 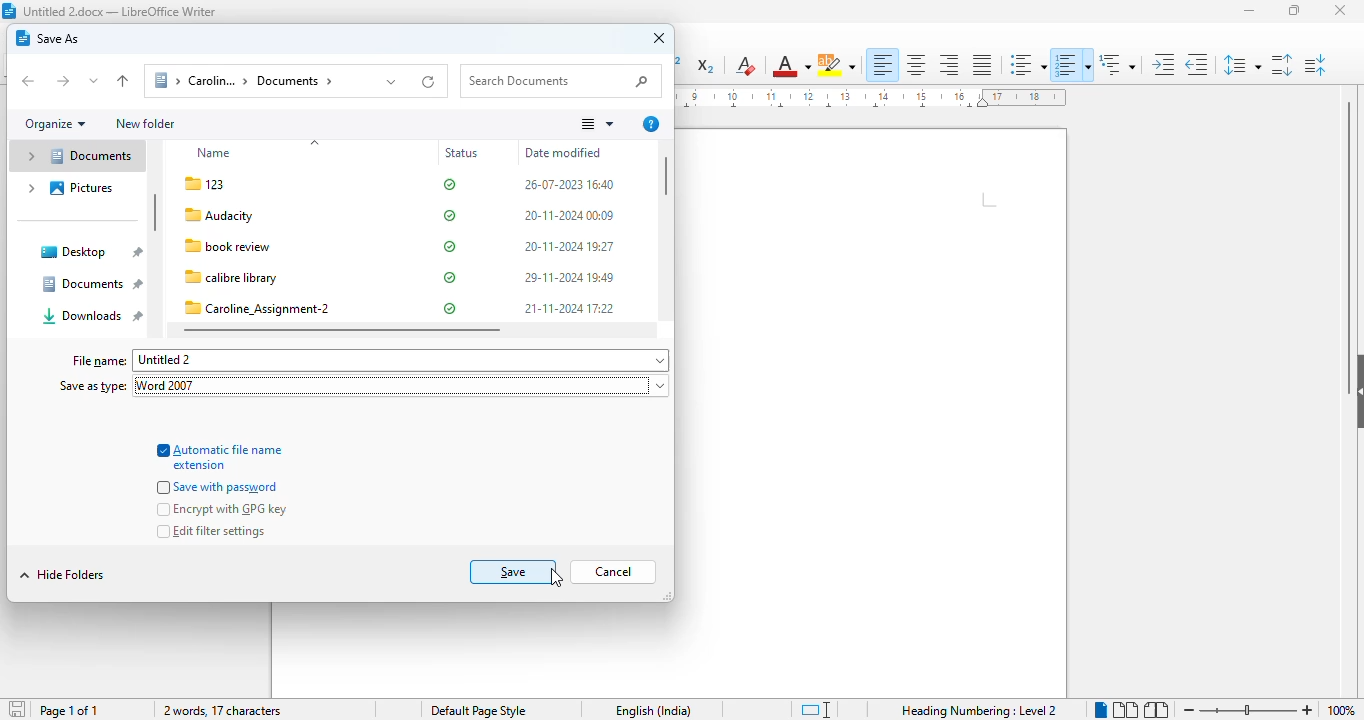 I want to click on show, so click(x=1355, y=387).